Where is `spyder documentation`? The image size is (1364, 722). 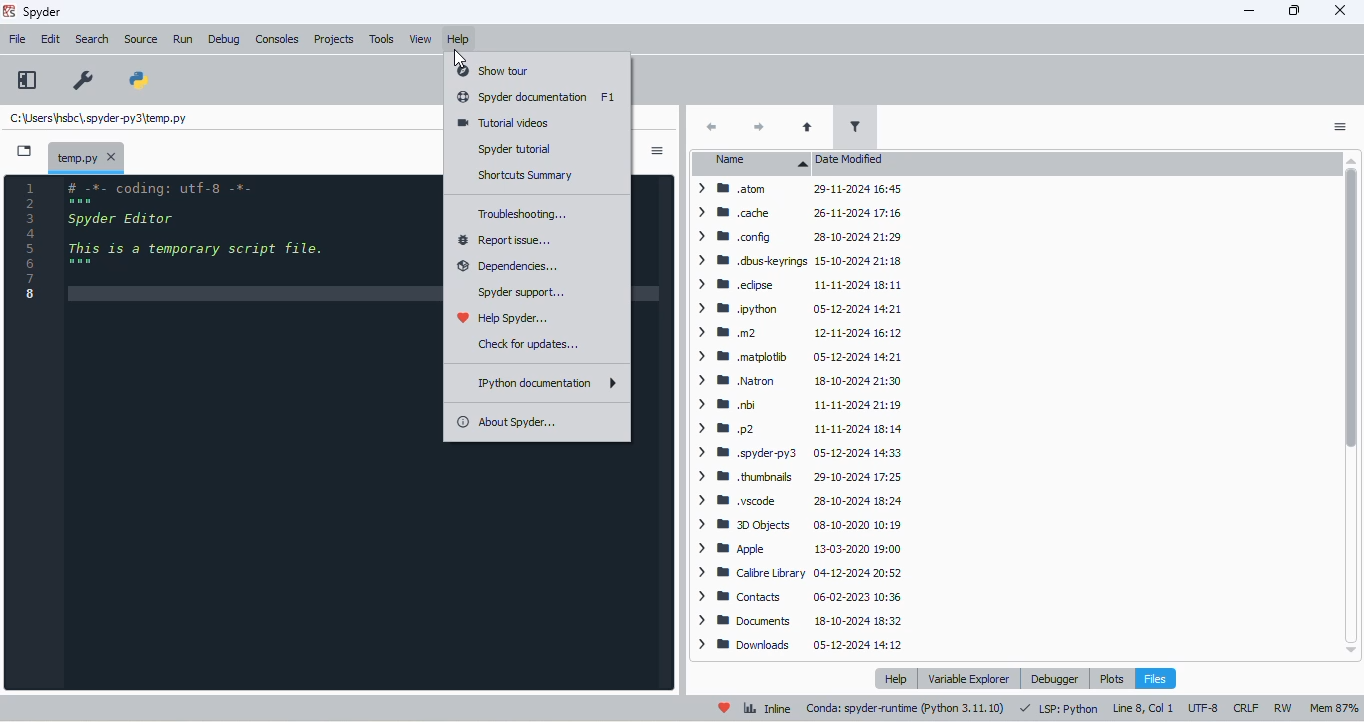
spyder documentation is located at coordinates (523, 96).